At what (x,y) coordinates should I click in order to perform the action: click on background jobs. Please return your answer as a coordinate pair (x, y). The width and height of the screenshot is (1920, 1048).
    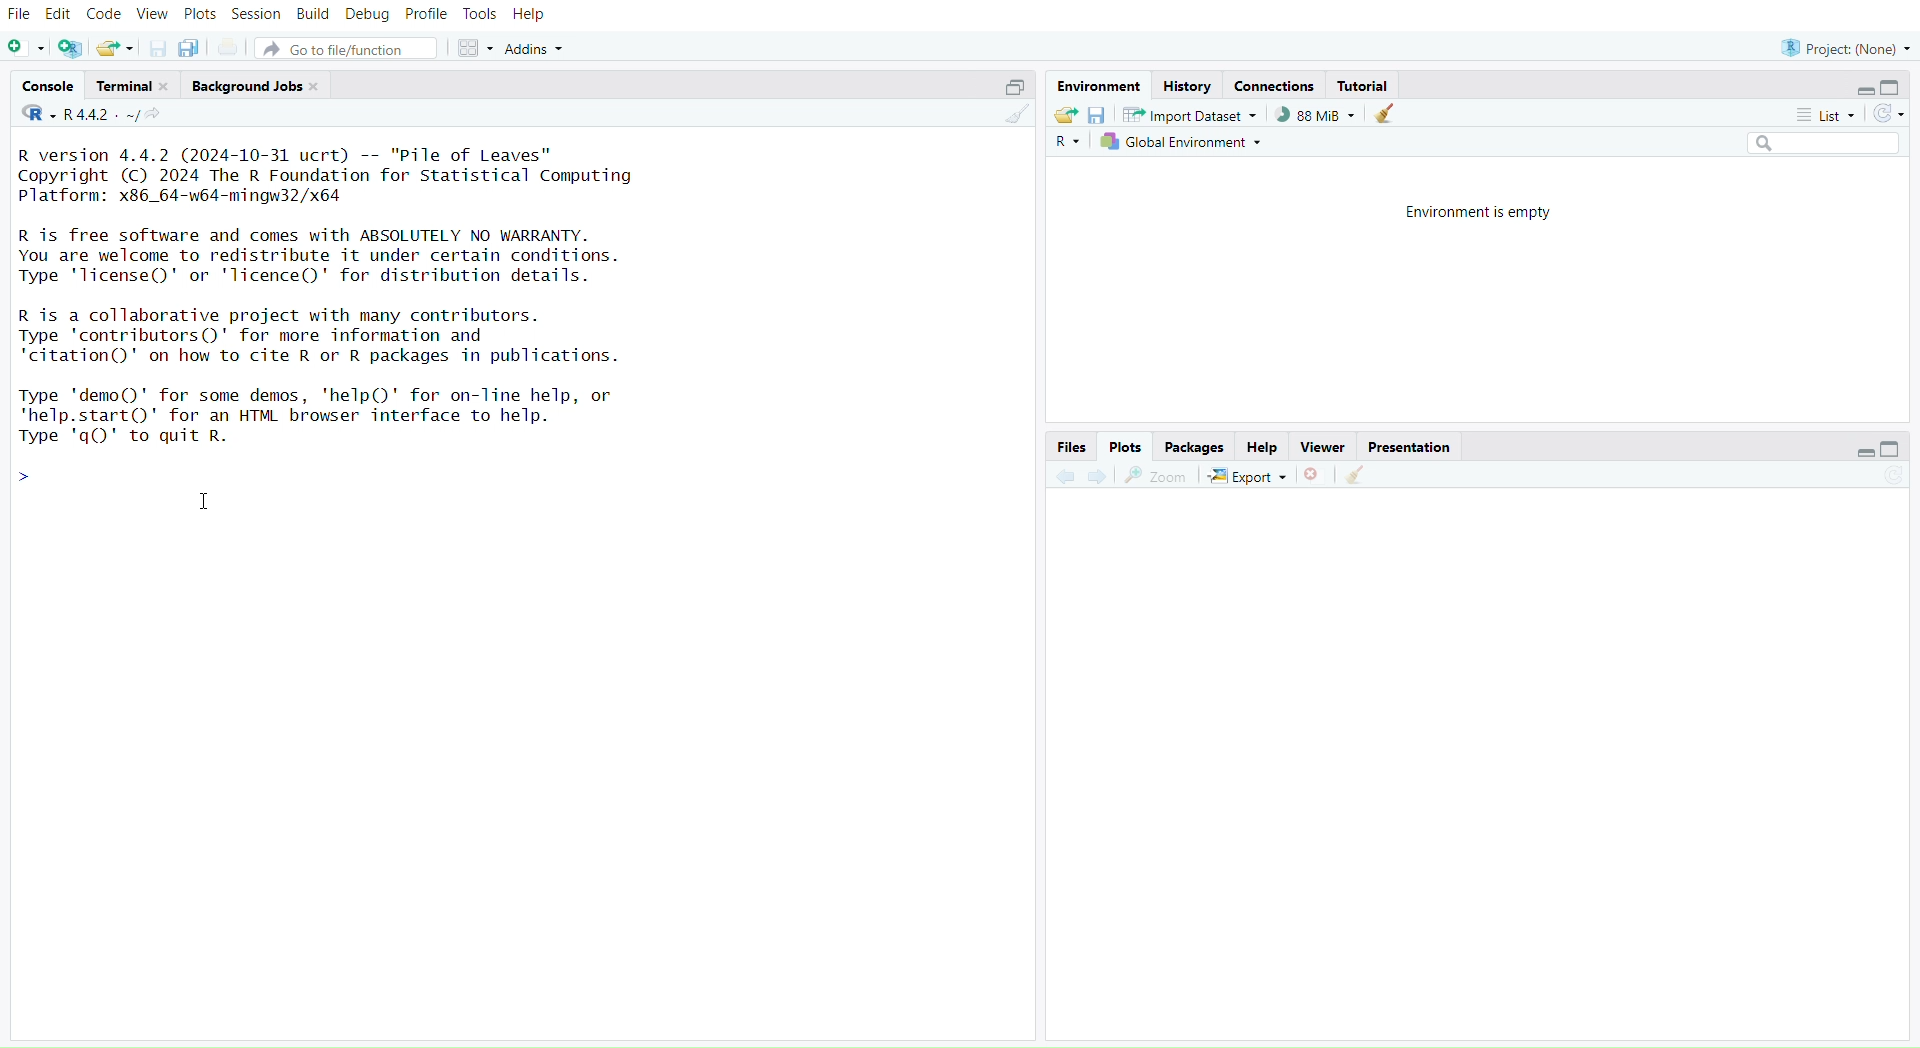
    Looking at the image, I should click on (257, 88).